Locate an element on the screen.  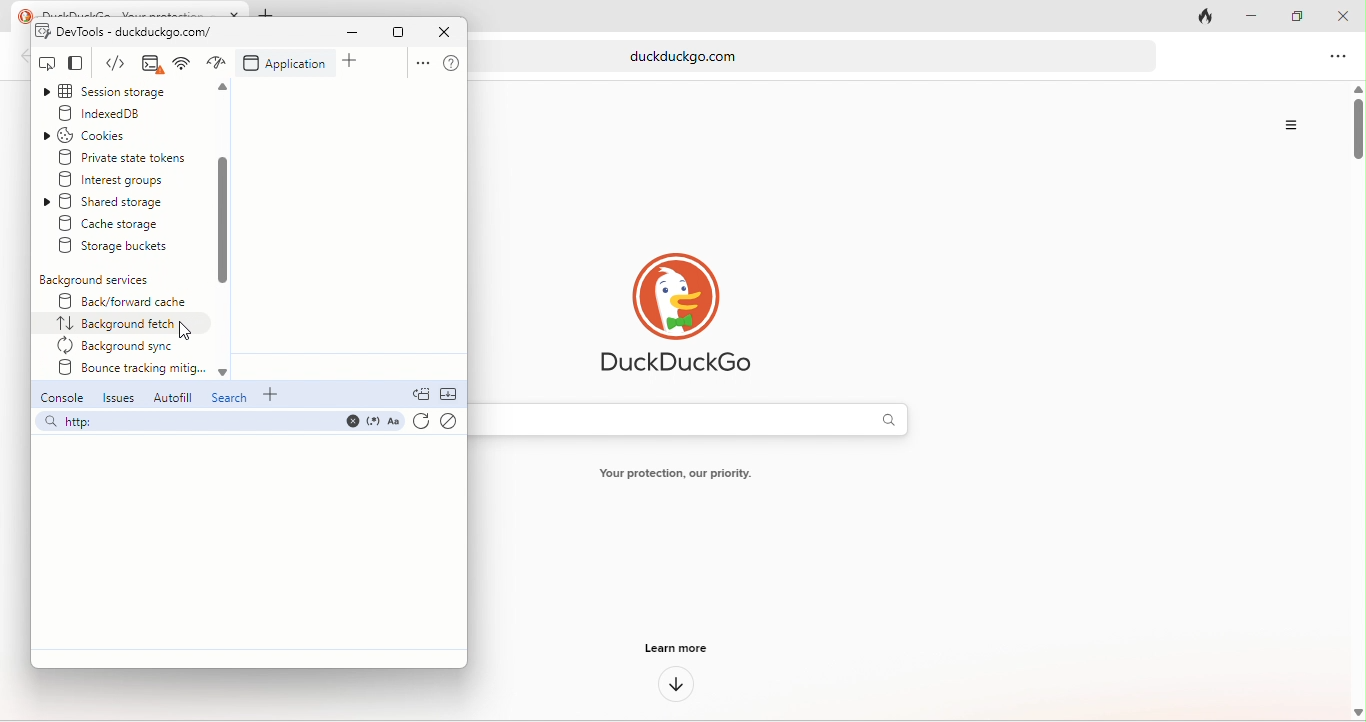
storage buckets is located at coordinates (117, 248).